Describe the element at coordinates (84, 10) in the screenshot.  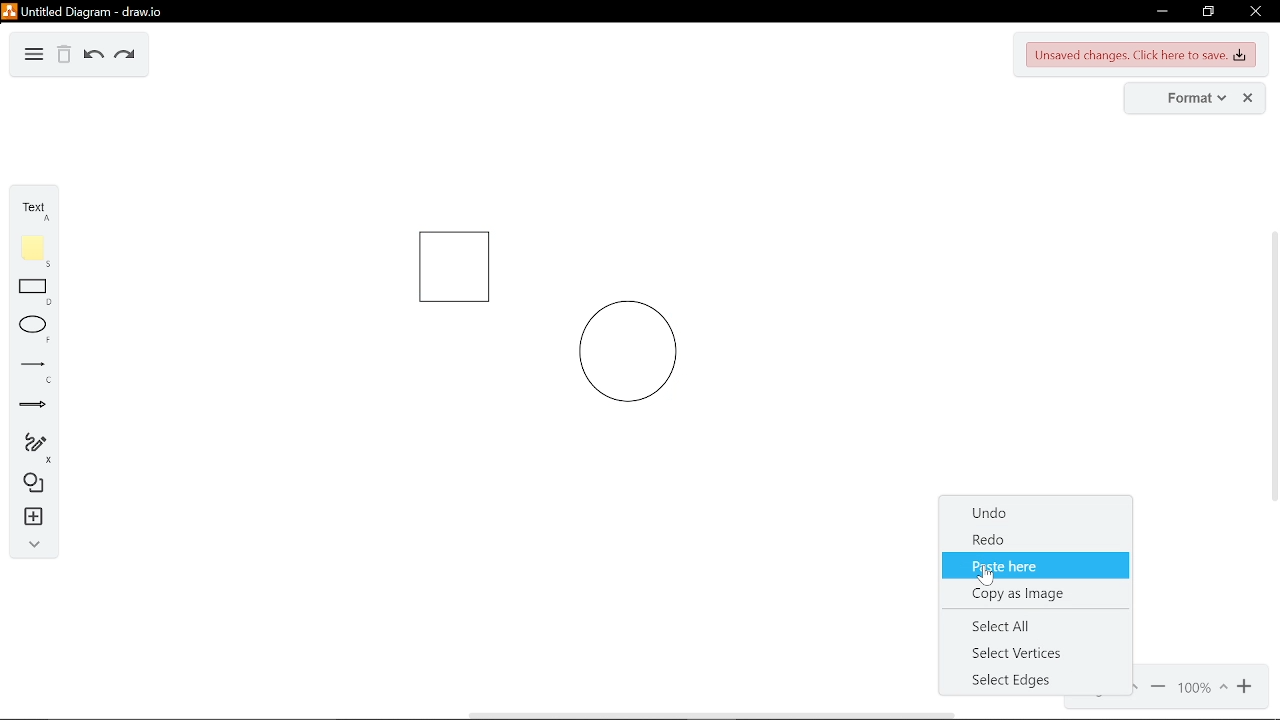
I see `untitled diagram - draw.io` at that location.